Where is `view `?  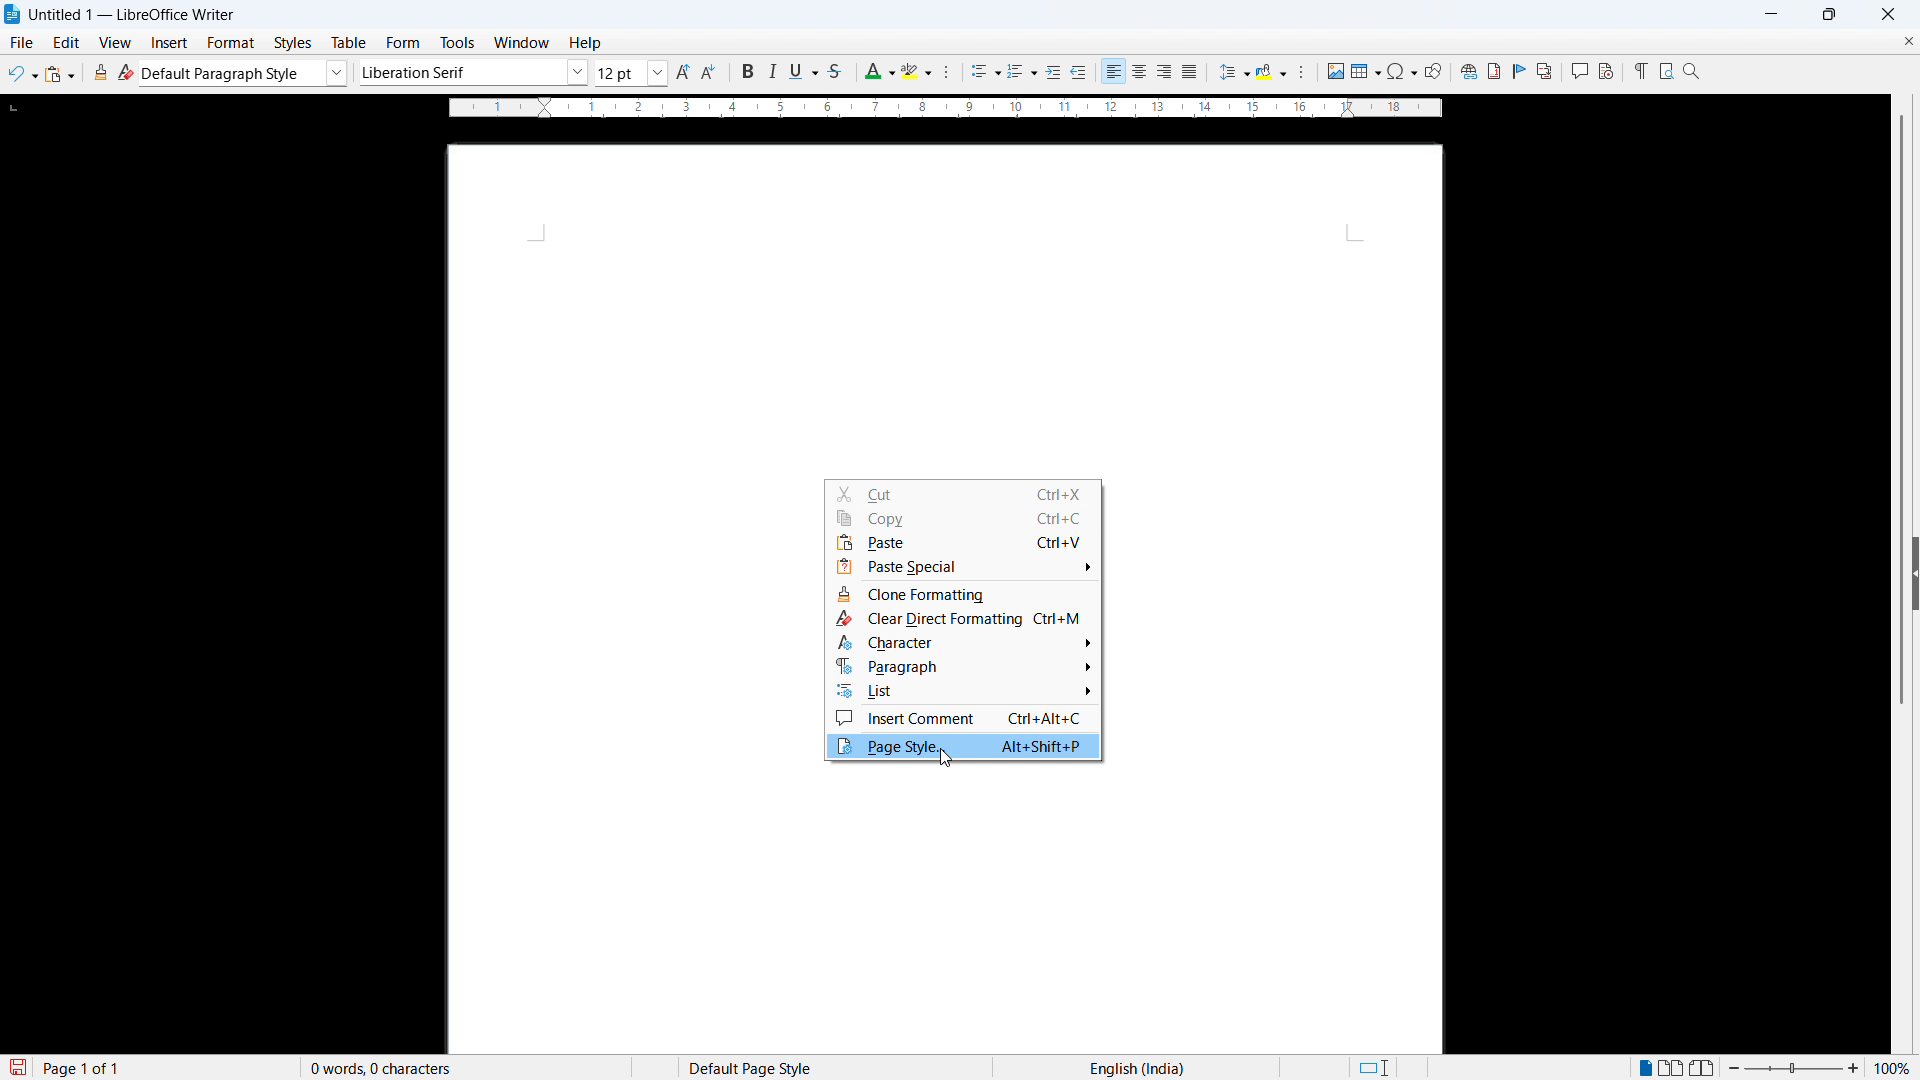 view  is located at coordinates (116, 43).